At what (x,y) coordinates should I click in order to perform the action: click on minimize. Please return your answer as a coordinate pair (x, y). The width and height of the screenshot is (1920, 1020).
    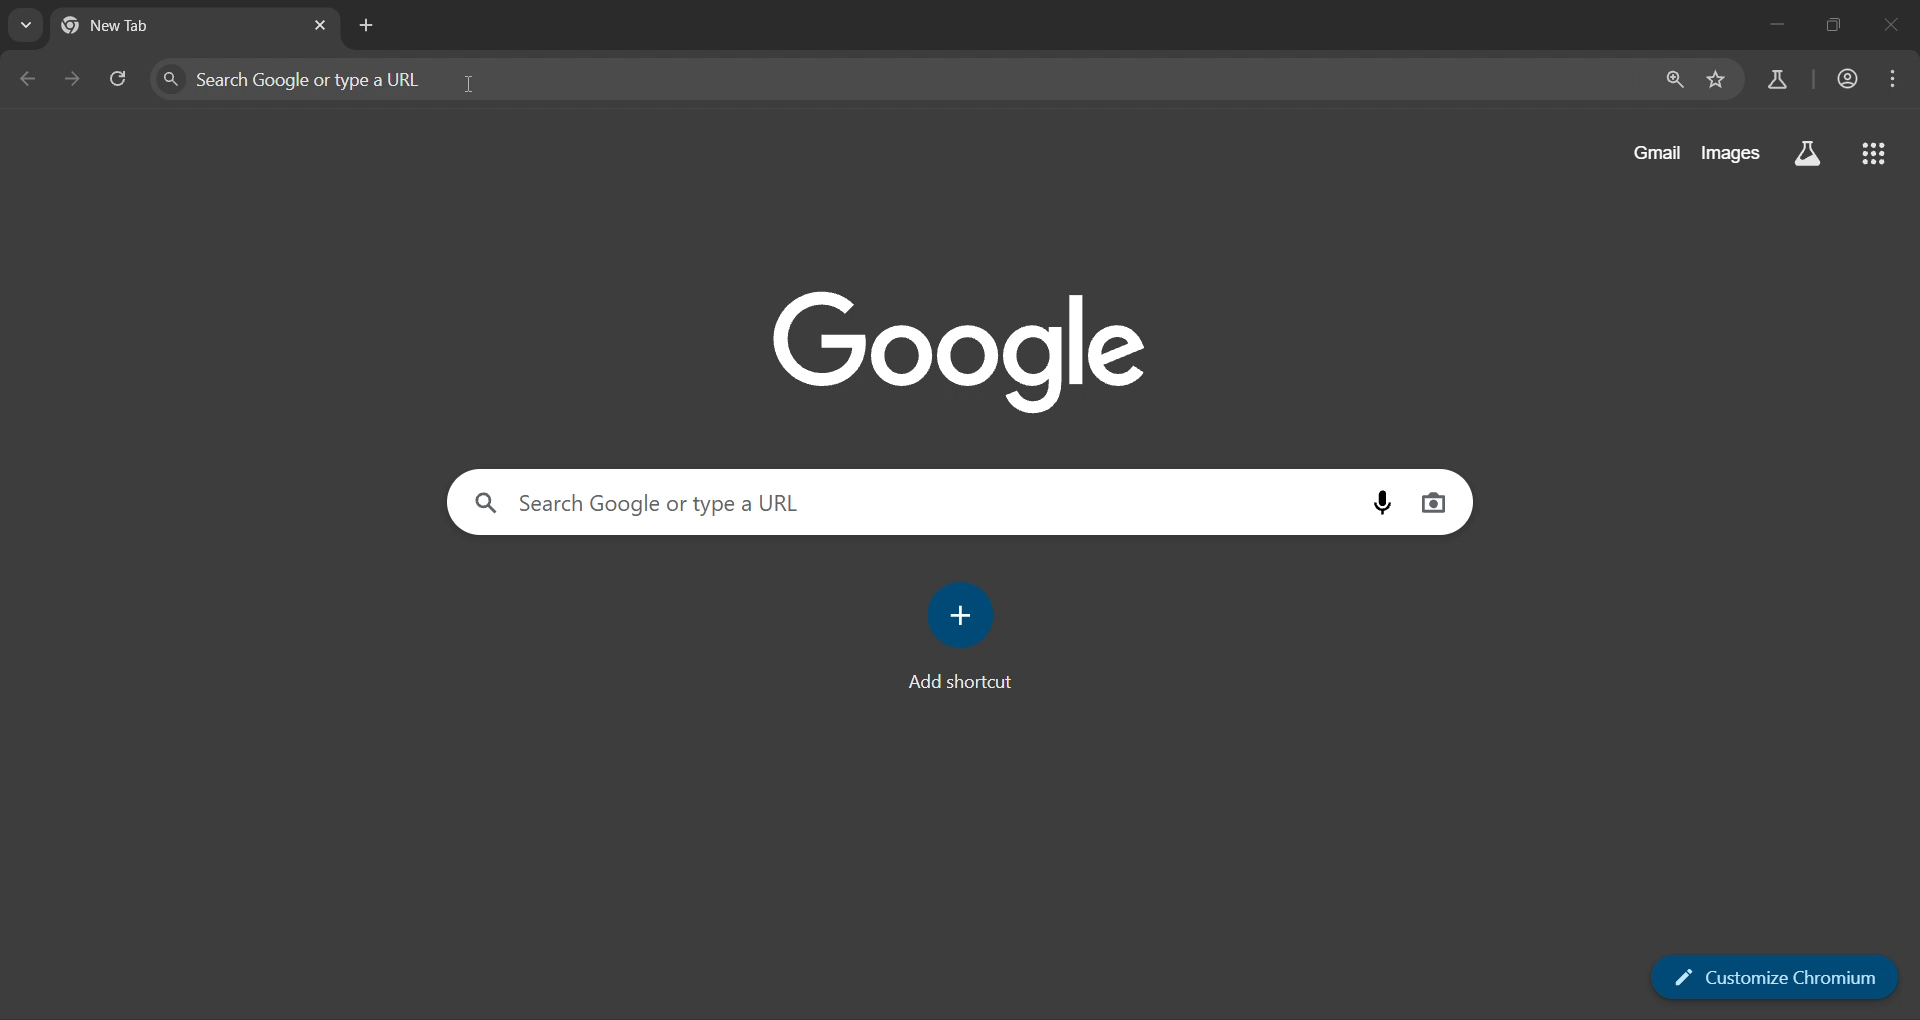
    Looking at the image, I should click on (1775, 27).